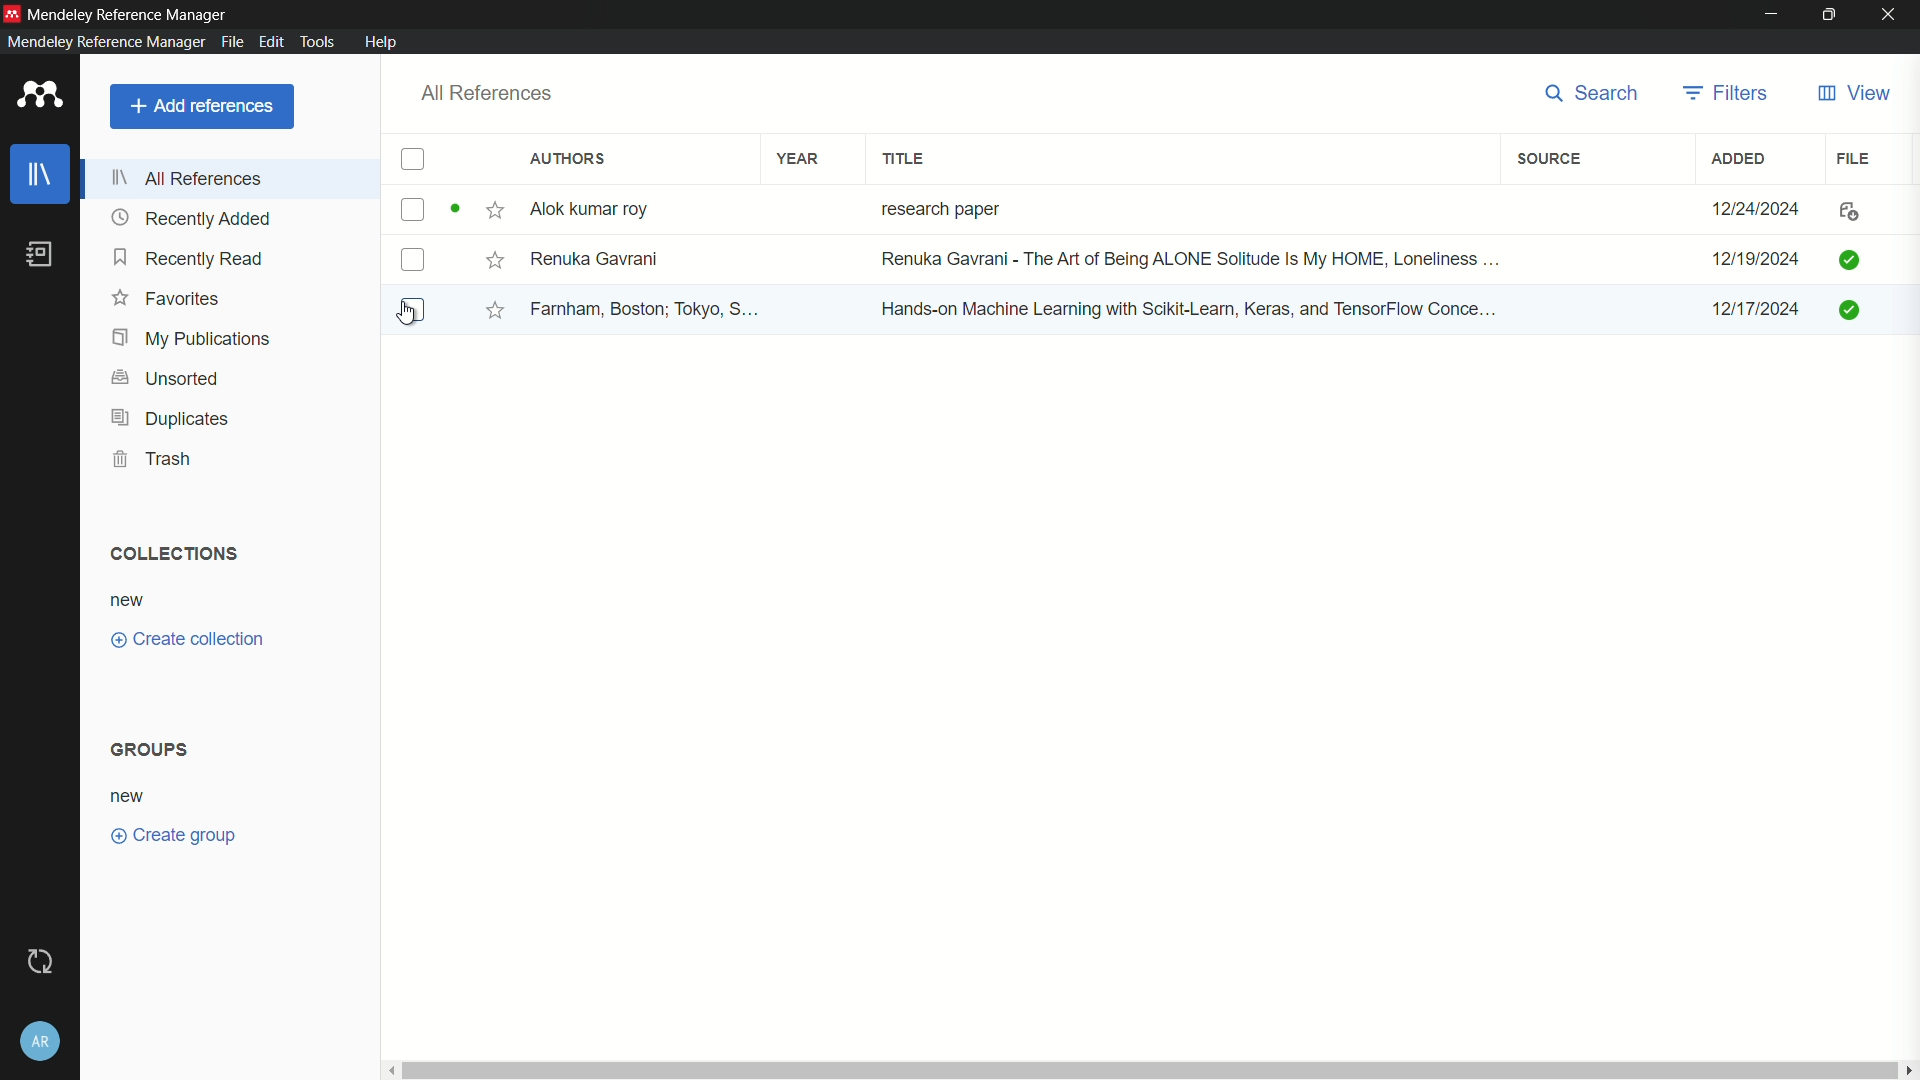  Describe the element at coordinates (1908, 1069) in the screenshot. I see `scroll right` at that location.